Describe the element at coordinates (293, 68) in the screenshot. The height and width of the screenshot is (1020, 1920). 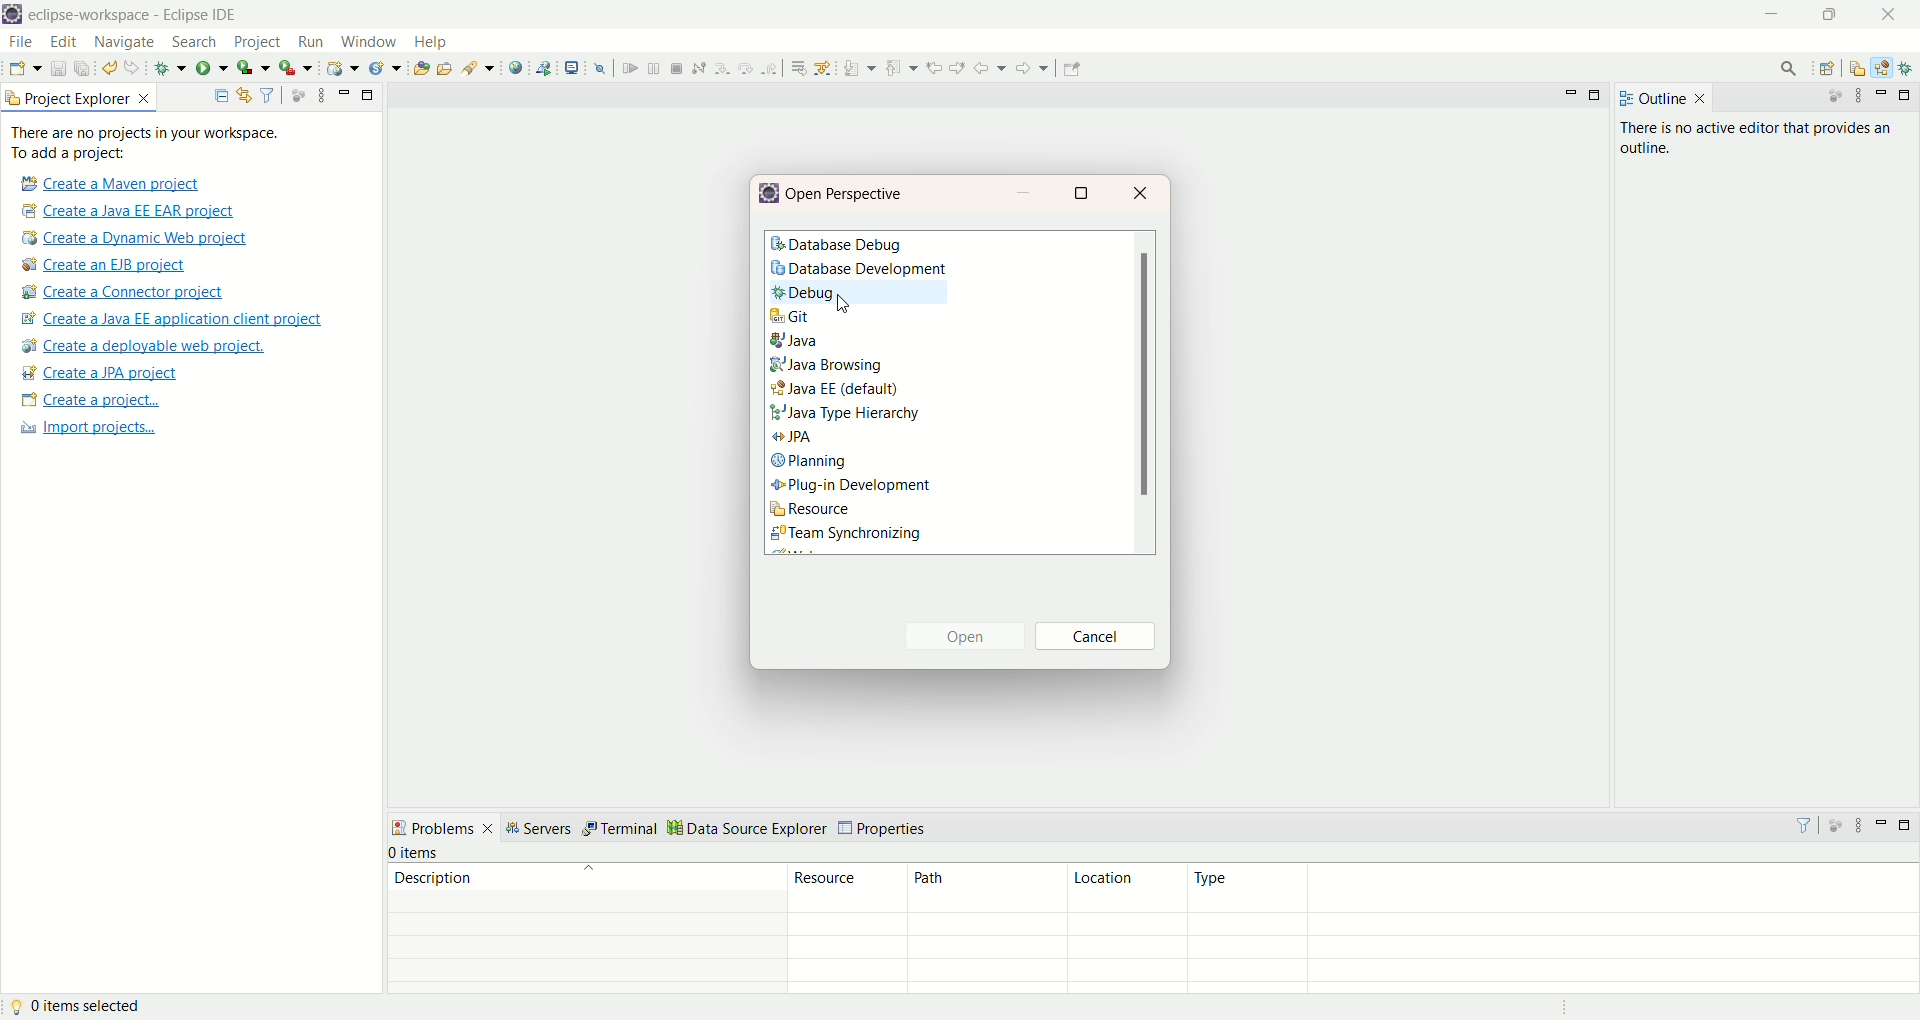
I see `run last tool` at that location.